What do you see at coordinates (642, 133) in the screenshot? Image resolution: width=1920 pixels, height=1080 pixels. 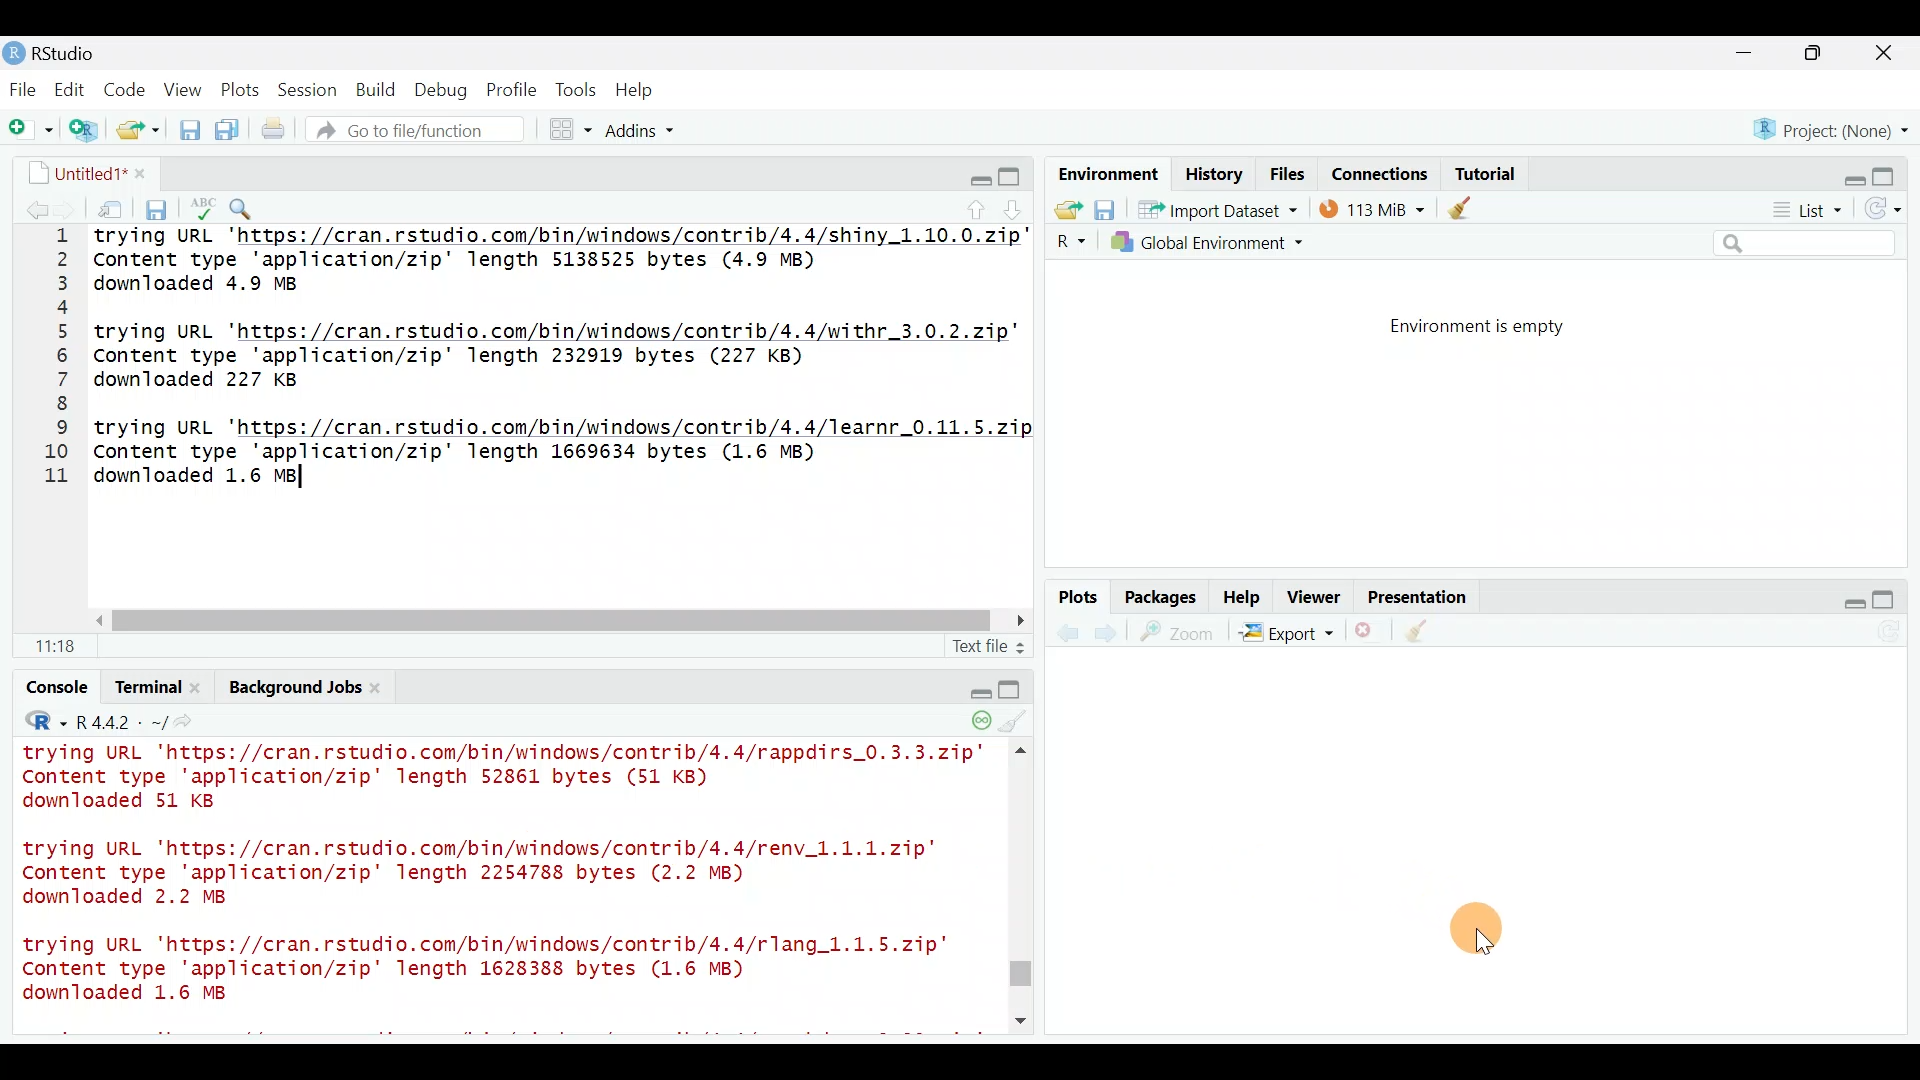 I see `Addins` at bounding box center [642, 133].